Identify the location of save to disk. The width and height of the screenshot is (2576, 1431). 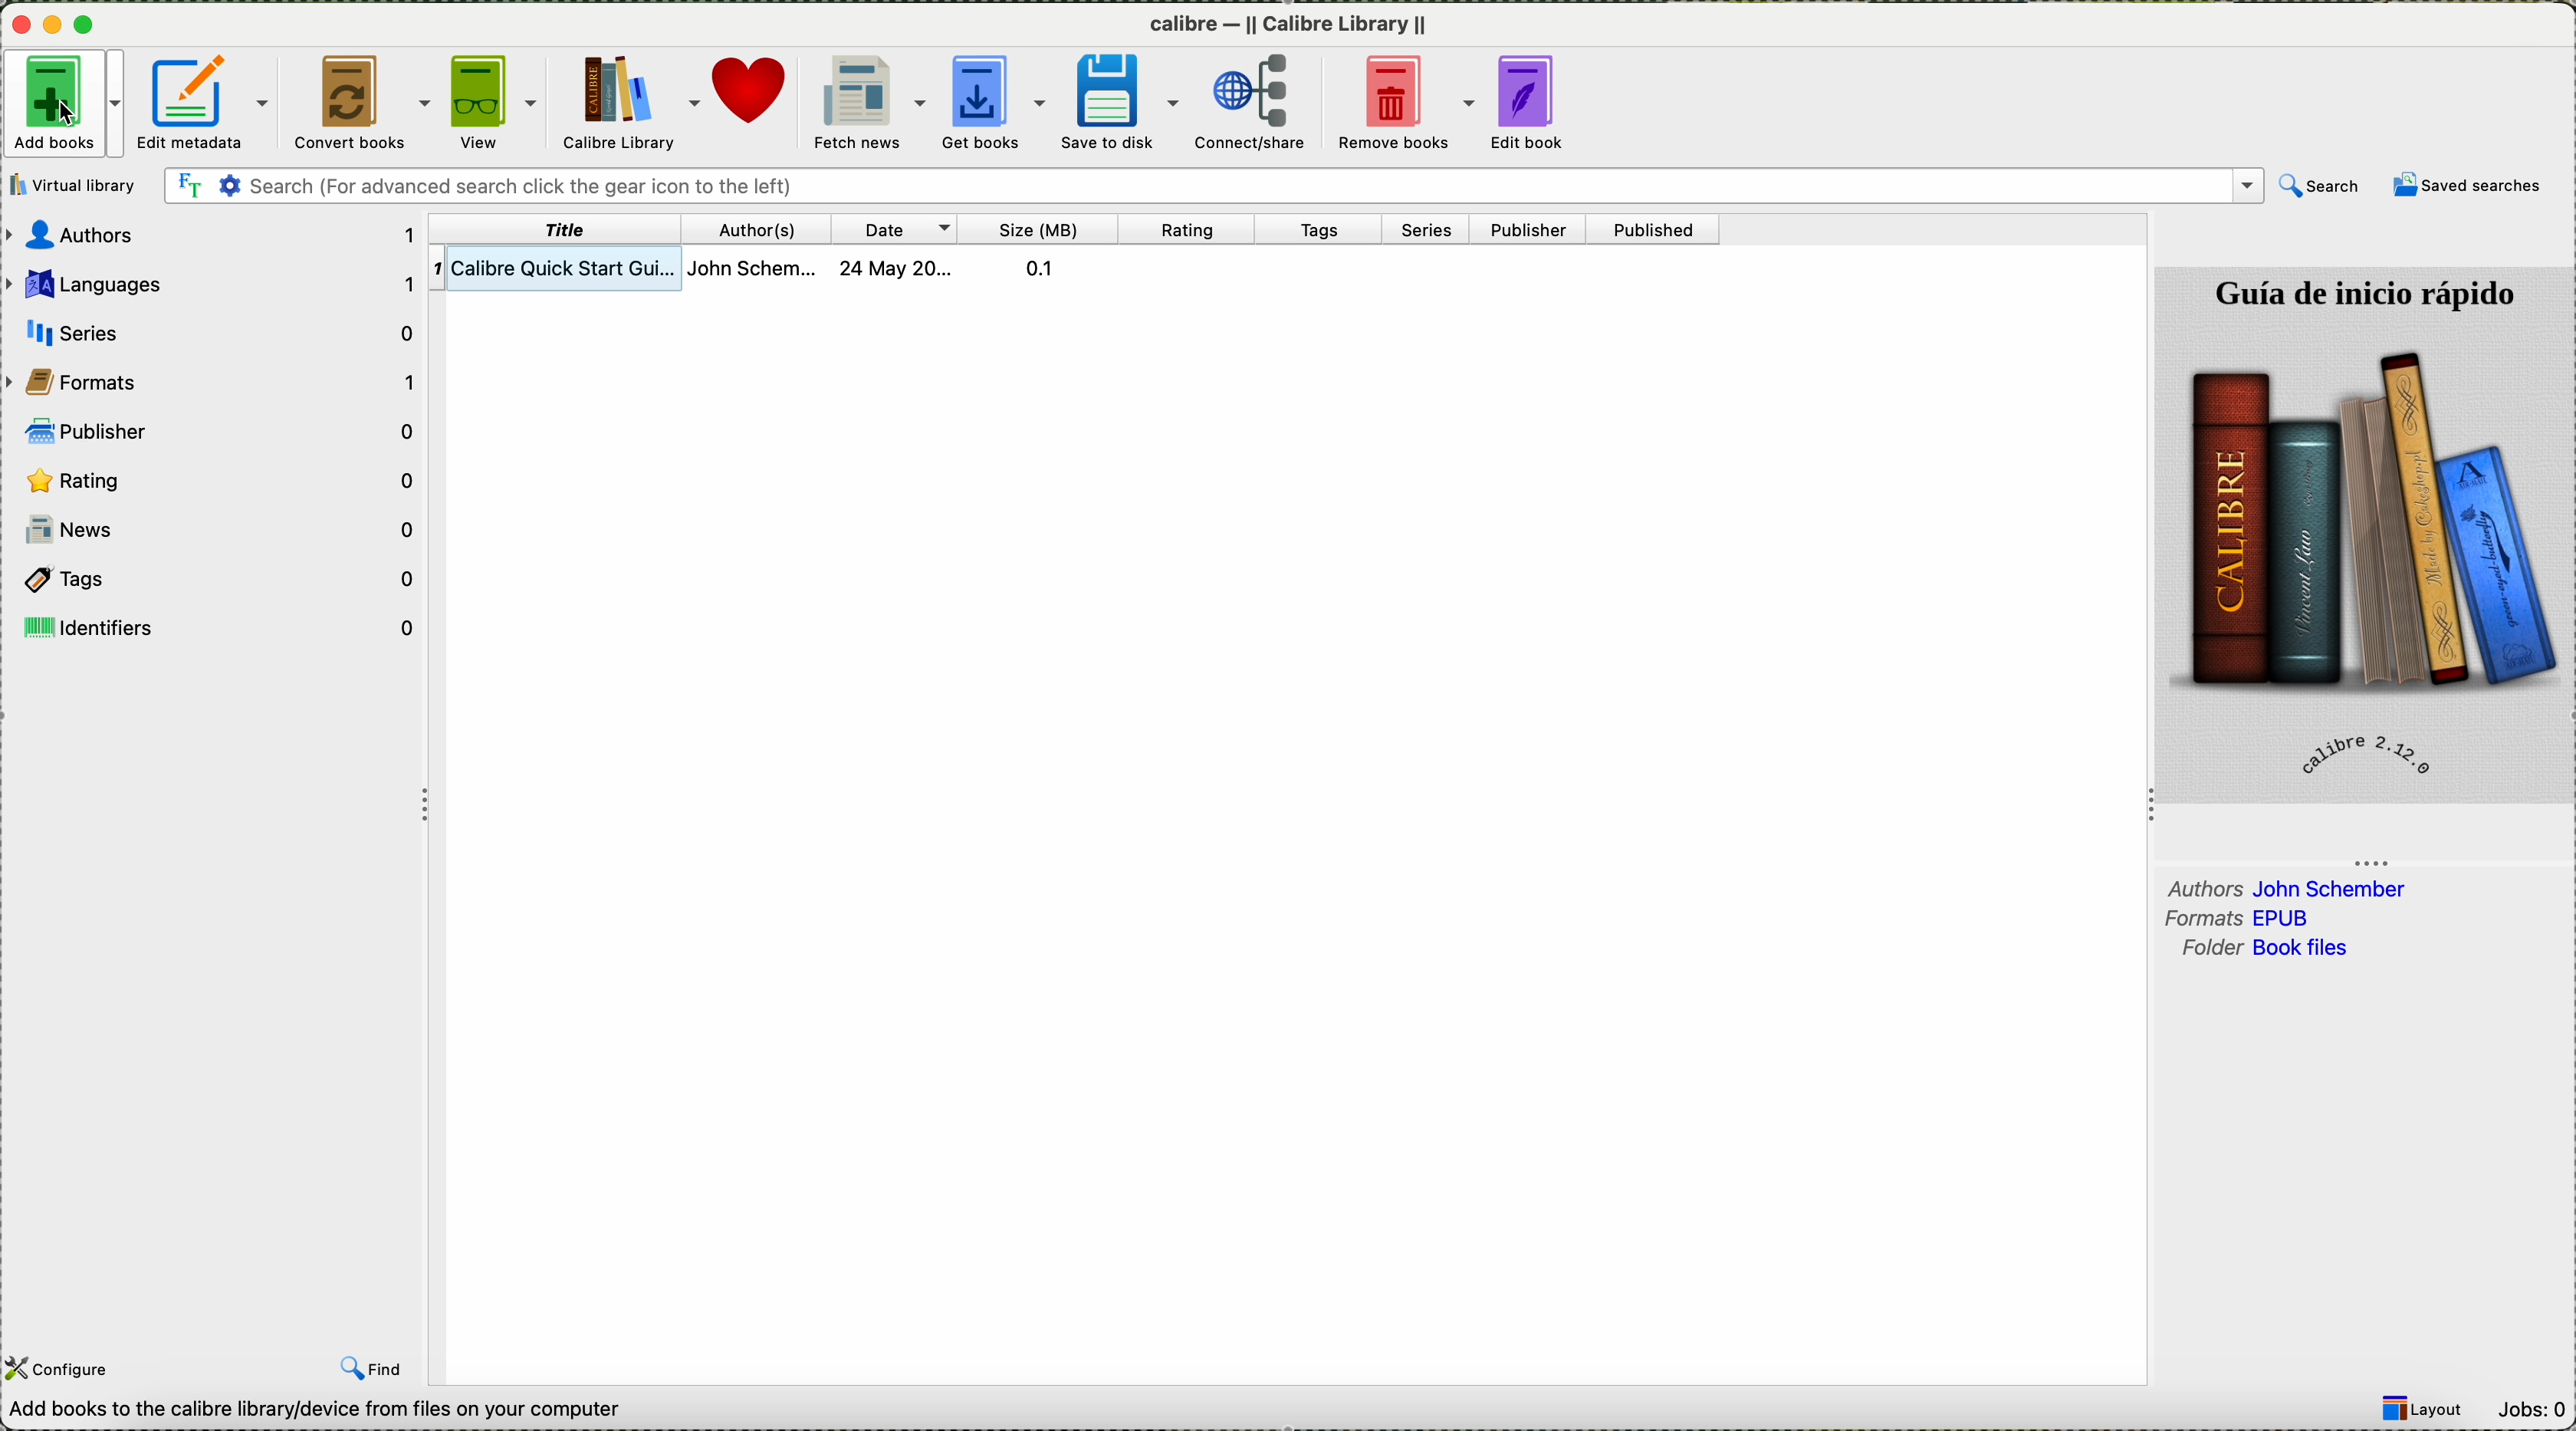
(1116, 102).